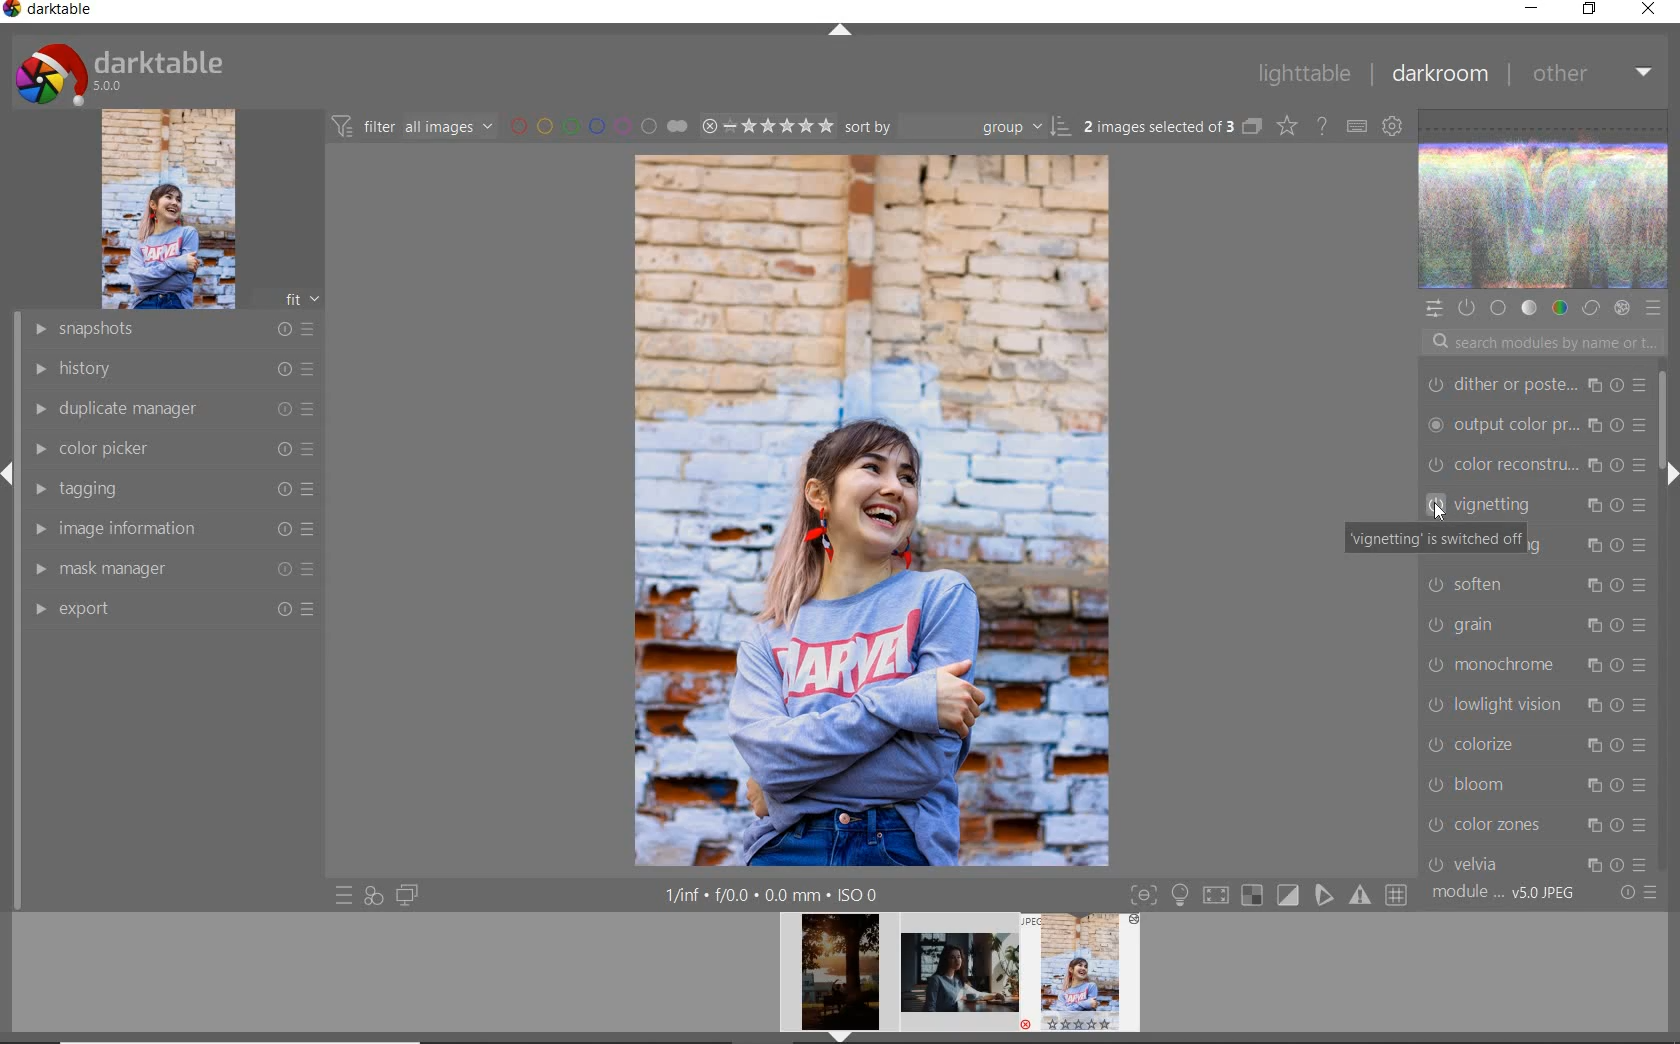  I want to click on SORT, so click(958, 125).